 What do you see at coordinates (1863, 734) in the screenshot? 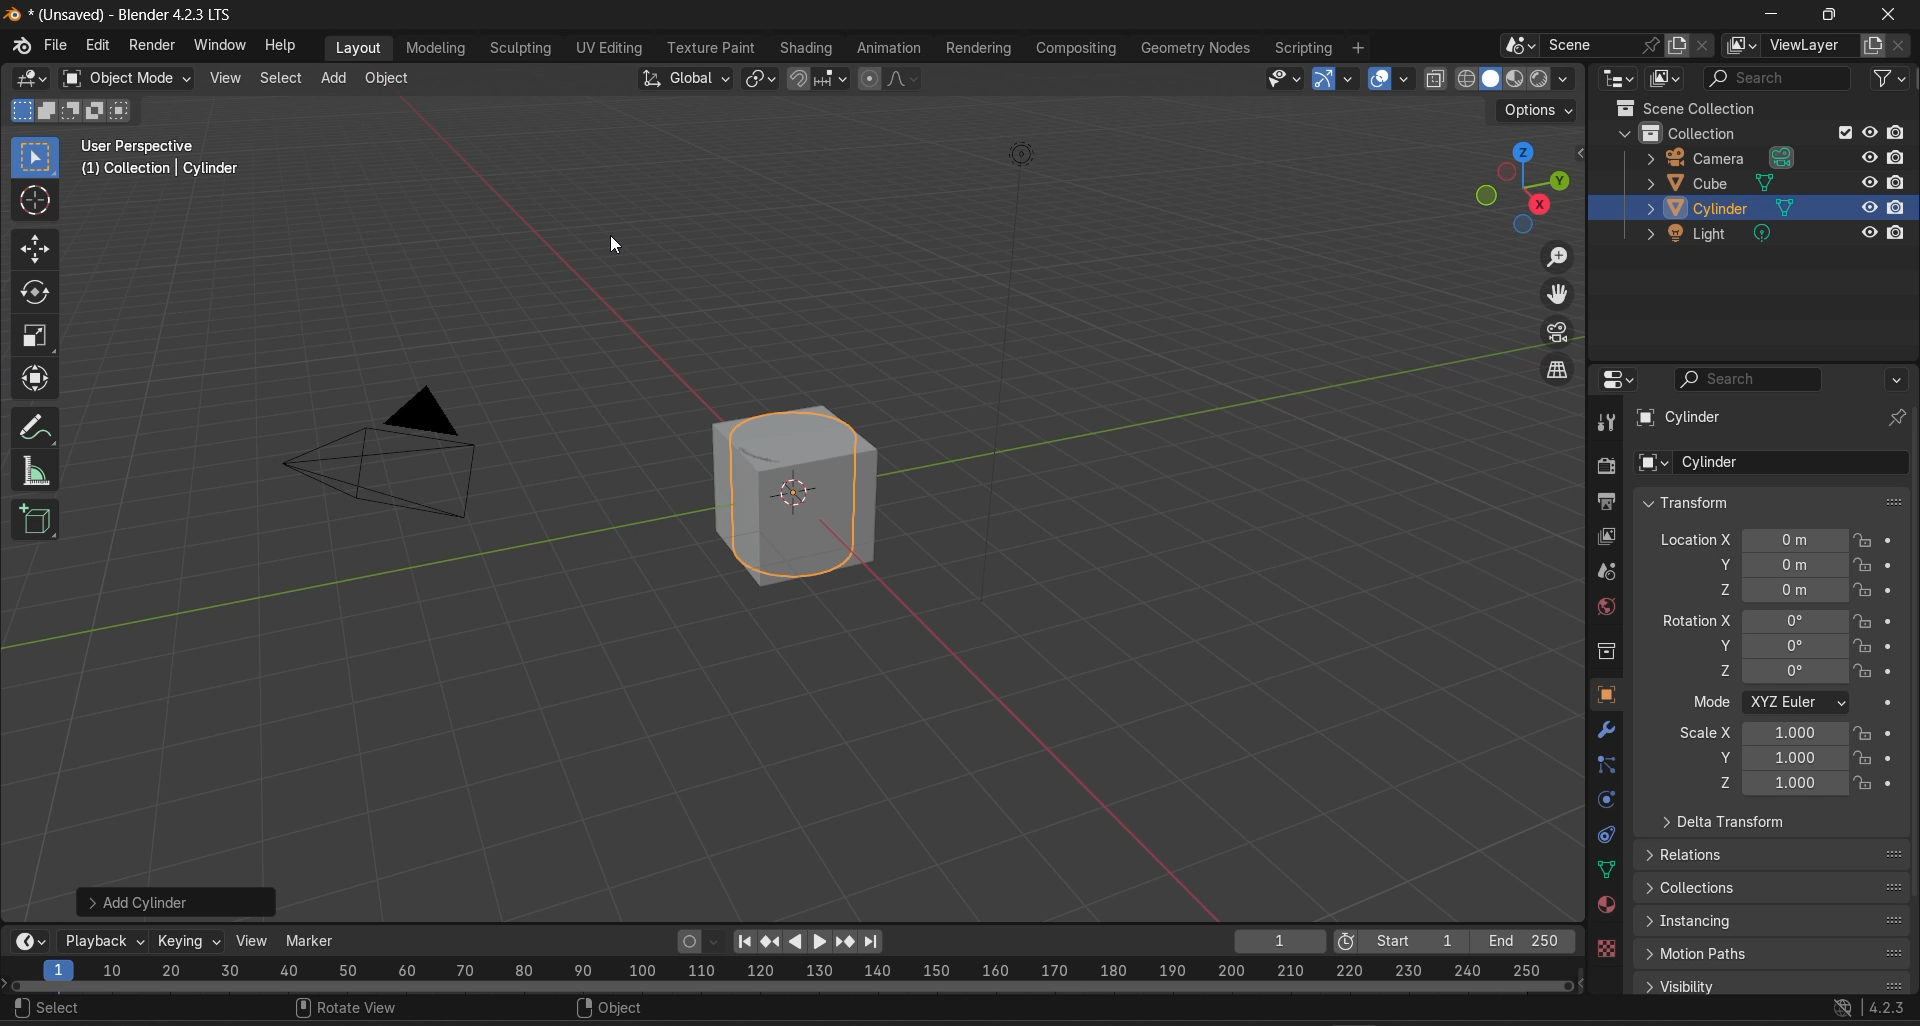
I see `lock scale` at bounding box center [1863, 734].